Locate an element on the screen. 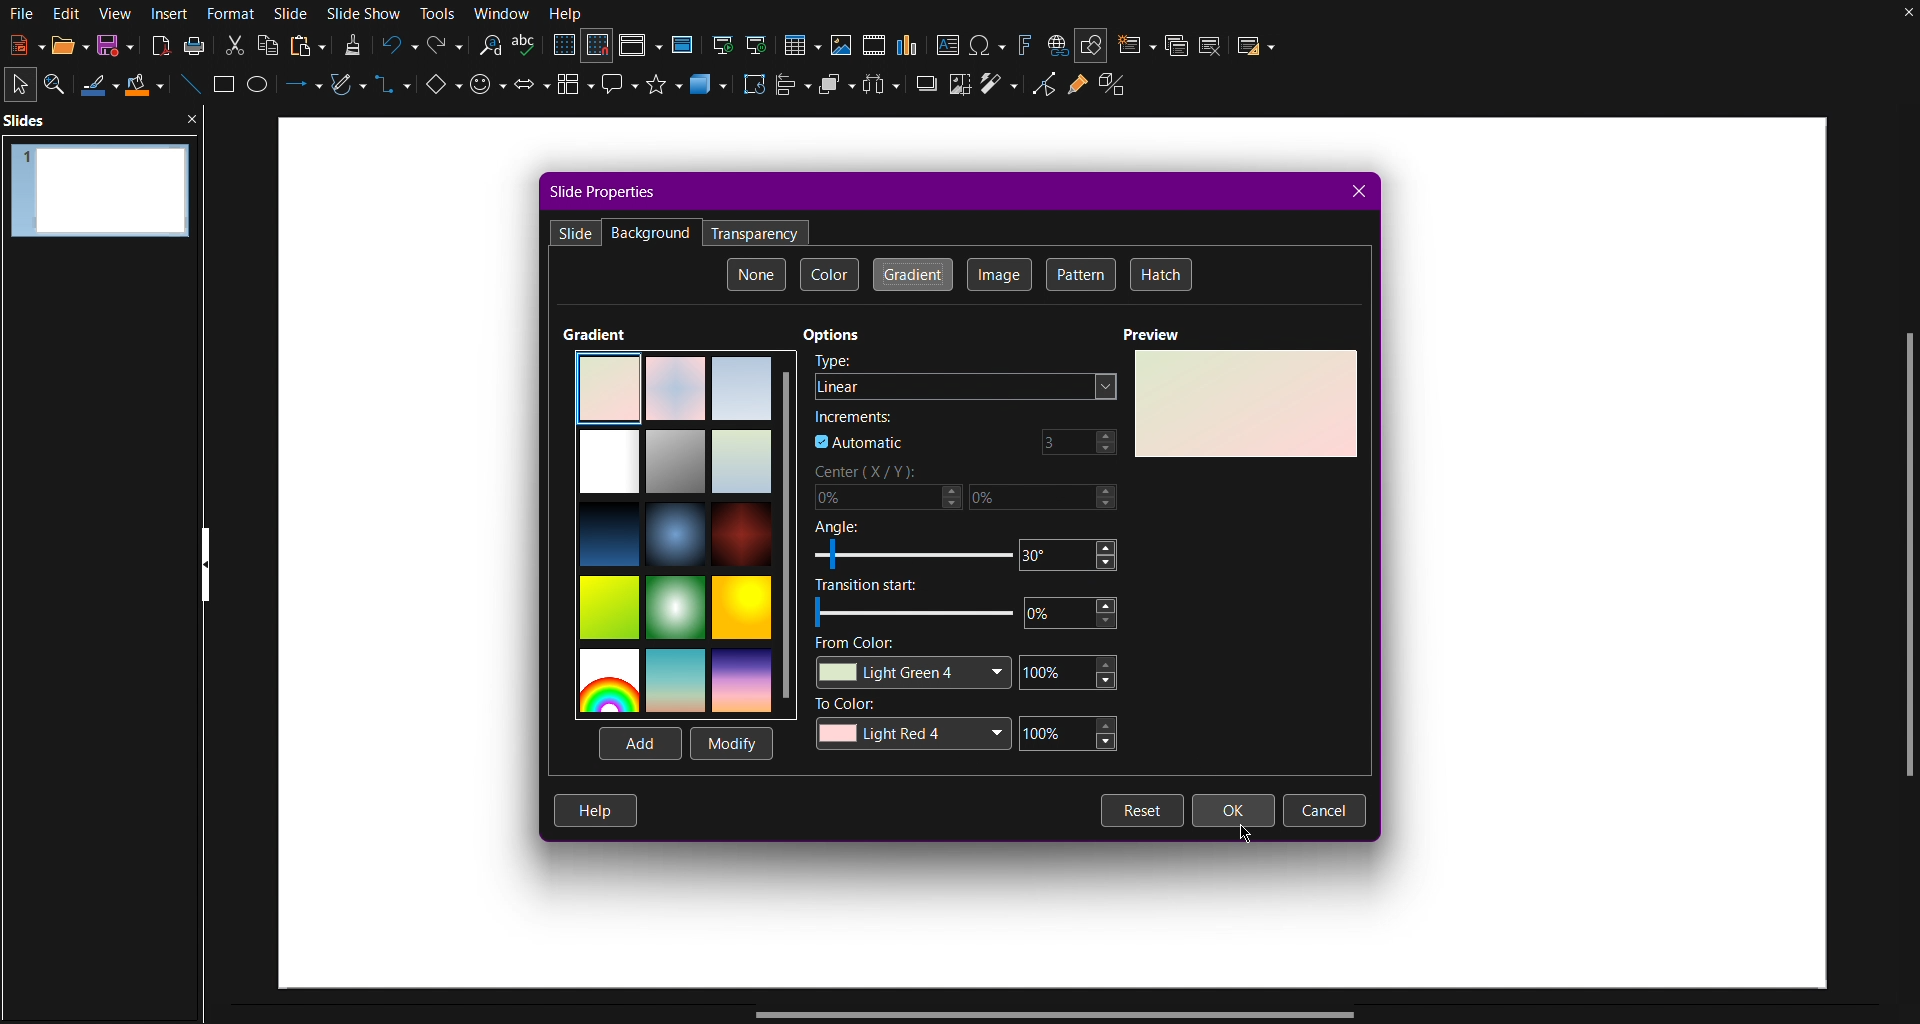  Start from current slide is located at coordinates (763, 43).